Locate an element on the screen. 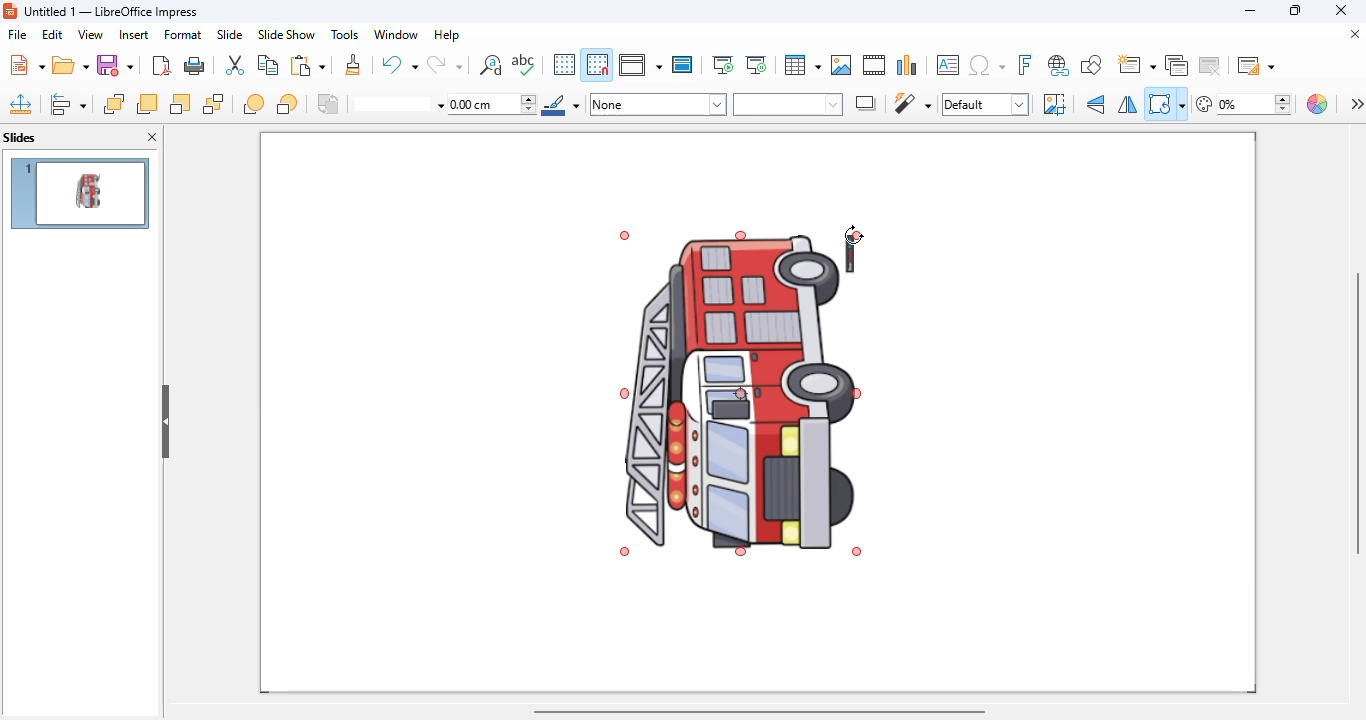 The image size is (1366, 720). window is located at coordinates (397, 34).